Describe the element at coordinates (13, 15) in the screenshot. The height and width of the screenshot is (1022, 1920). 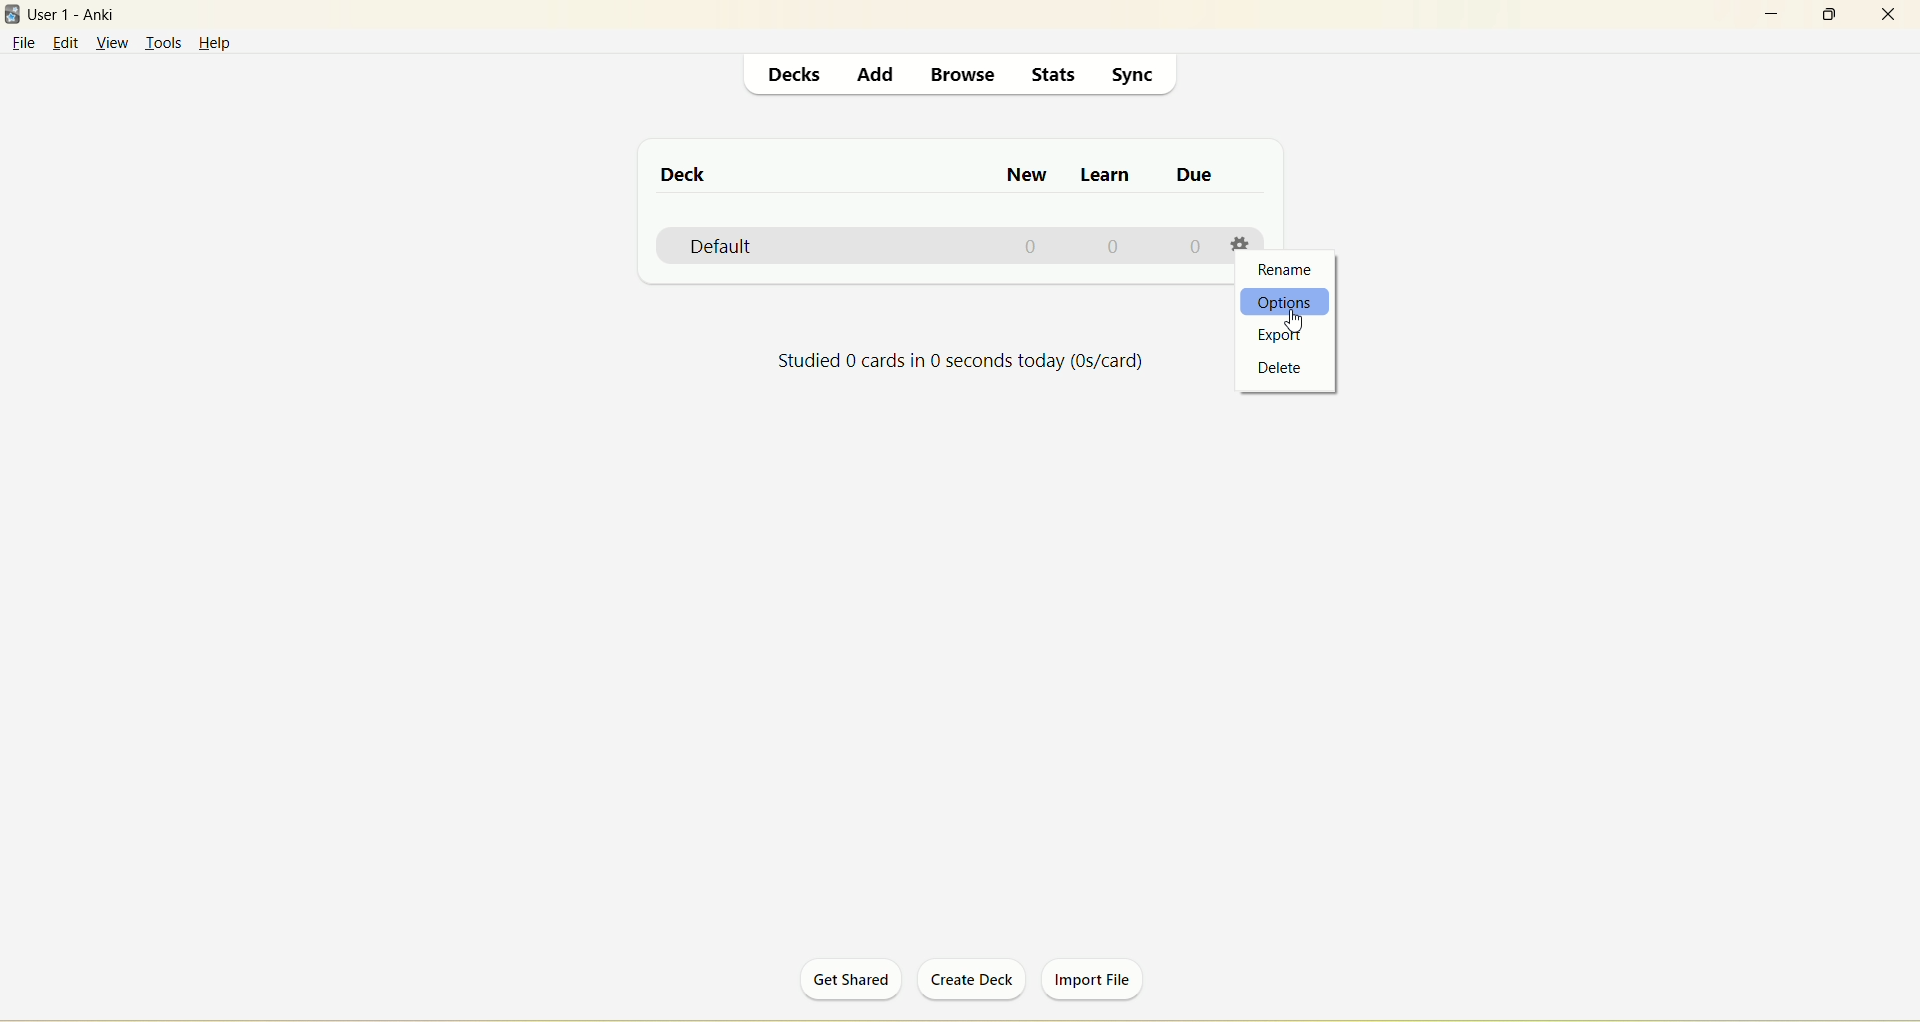
I see `logo` at that location.